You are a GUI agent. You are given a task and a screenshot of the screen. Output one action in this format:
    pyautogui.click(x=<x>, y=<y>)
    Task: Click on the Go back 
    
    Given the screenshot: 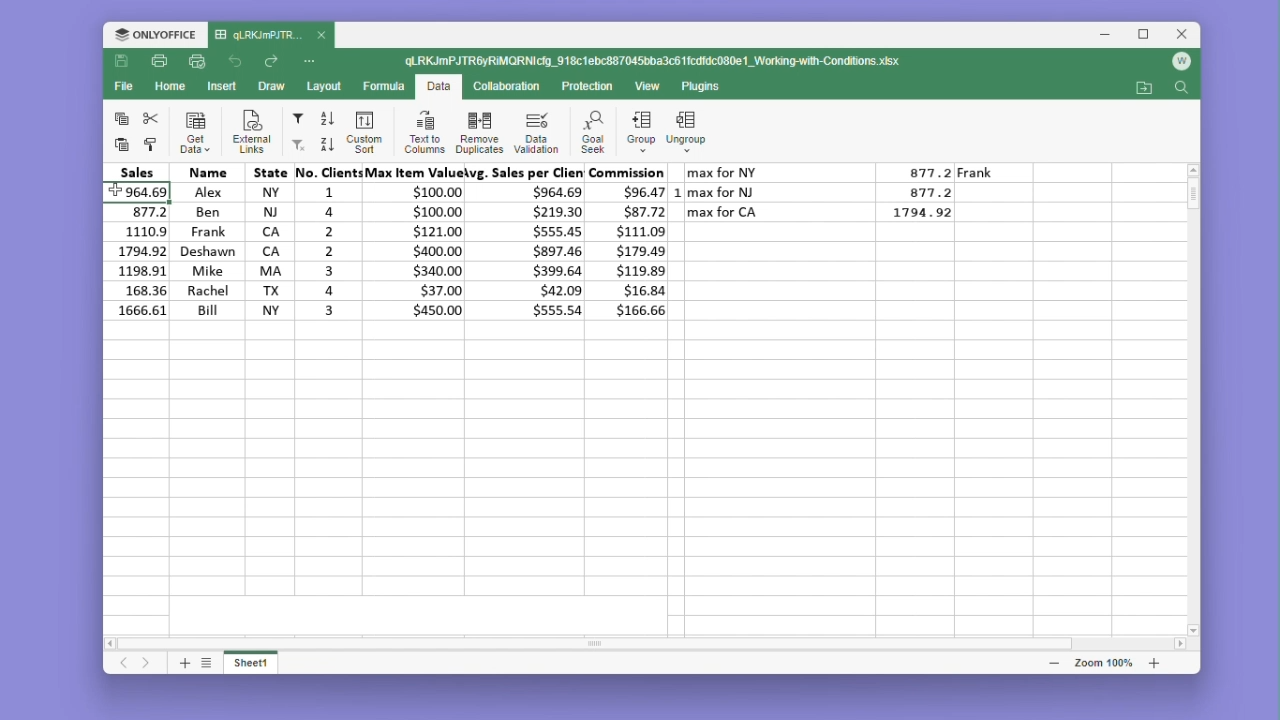 What is the action you would take?
    pyautogui.click(x=238, y=62)
    